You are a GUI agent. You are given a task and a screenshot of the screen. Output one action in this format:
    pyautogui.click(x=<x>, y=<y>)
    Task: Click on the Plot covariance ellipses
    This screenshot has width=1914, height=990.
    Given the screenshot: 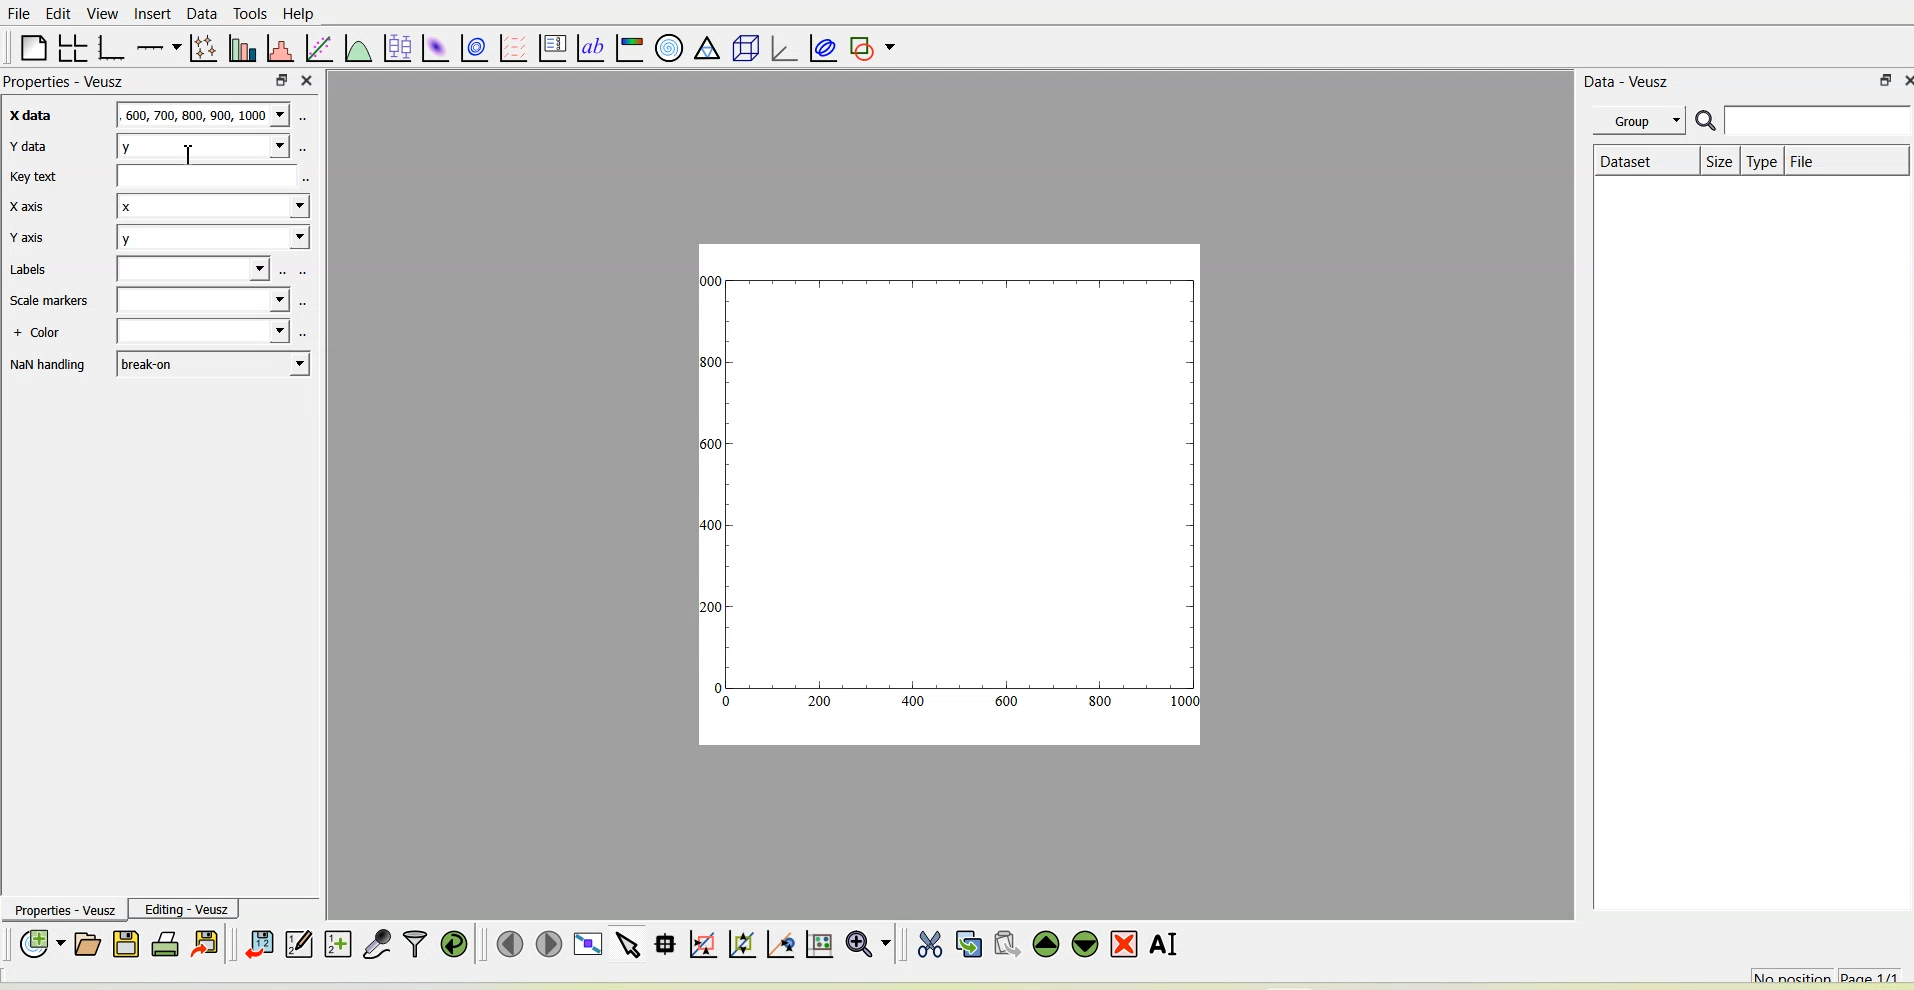 What is the action you would take?
    pyautogui.click(x=821, y=46)
    